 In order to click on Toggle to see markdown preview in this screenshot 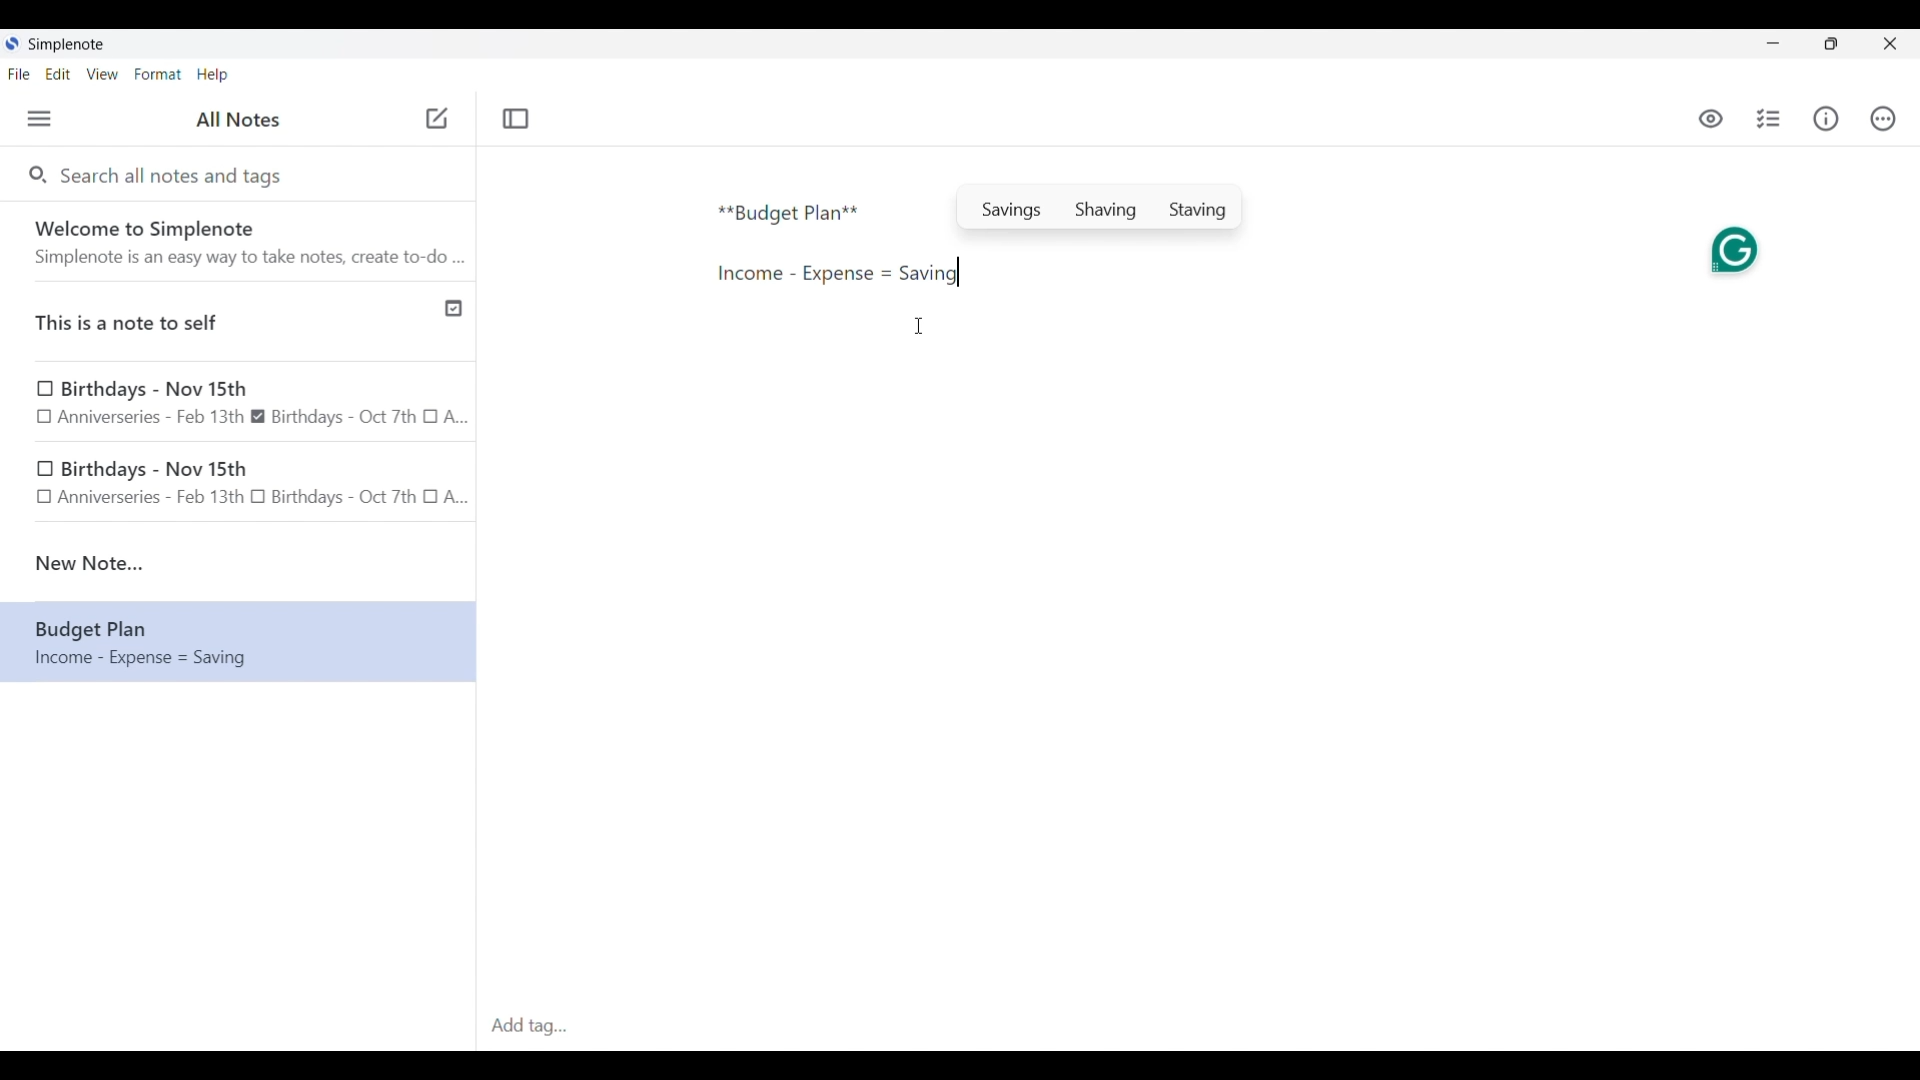, I will do `click(1711, 119)`.